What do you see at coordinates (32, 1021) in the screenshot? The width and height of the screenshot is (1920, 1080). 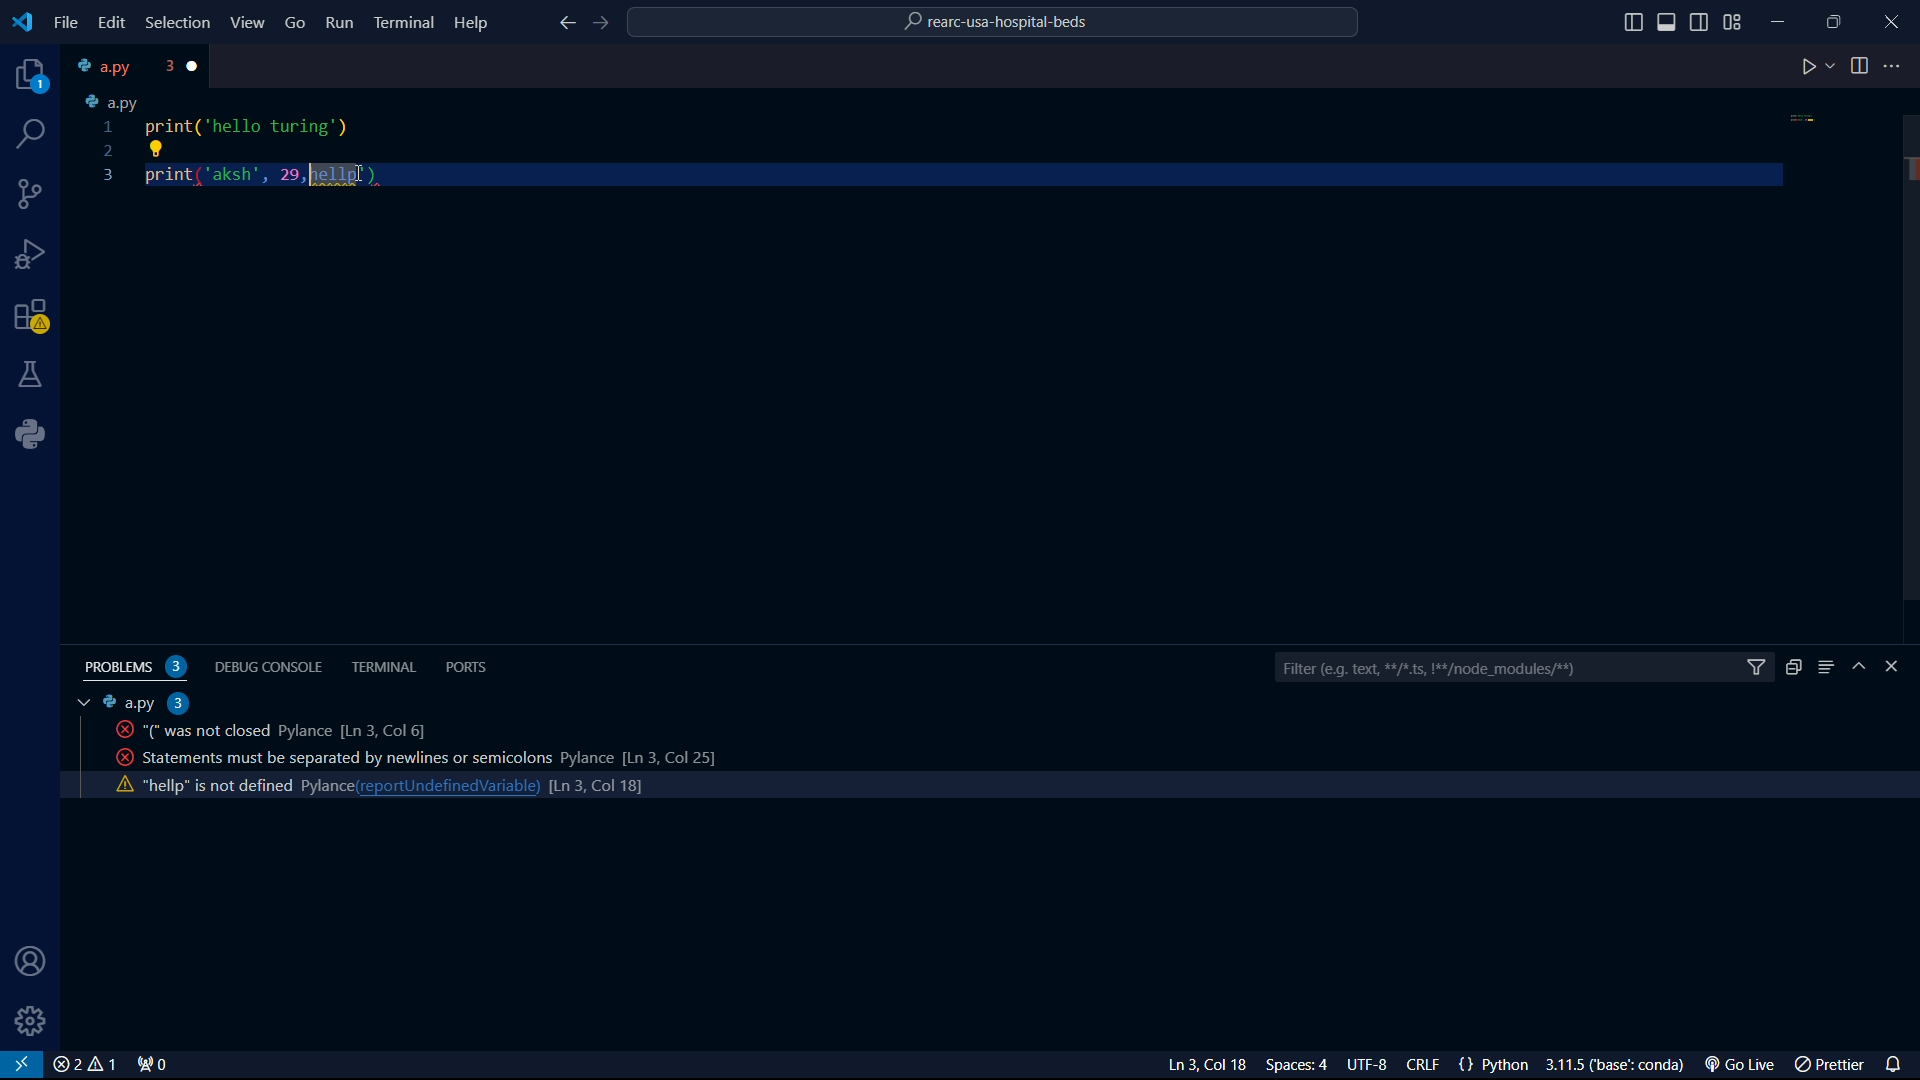 I see `settings` at bounding box center [32, 1021].